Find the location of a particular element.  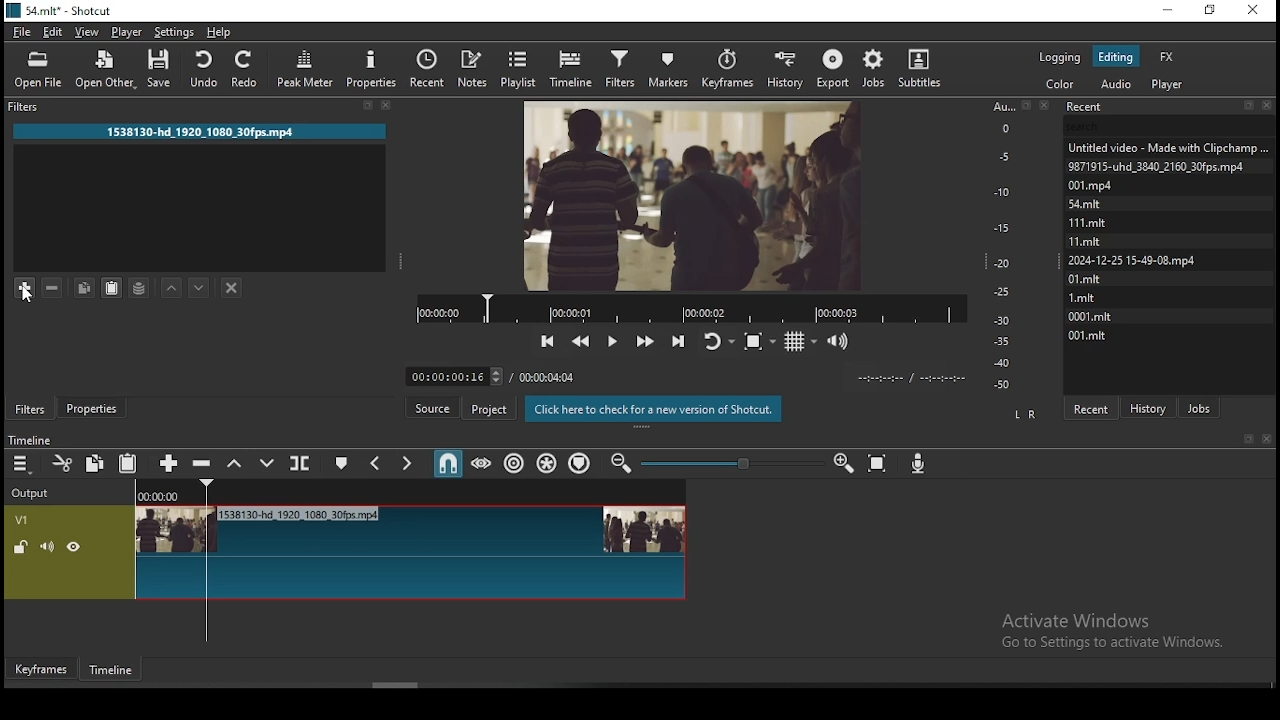

history is located at coordinates (1150, 402).